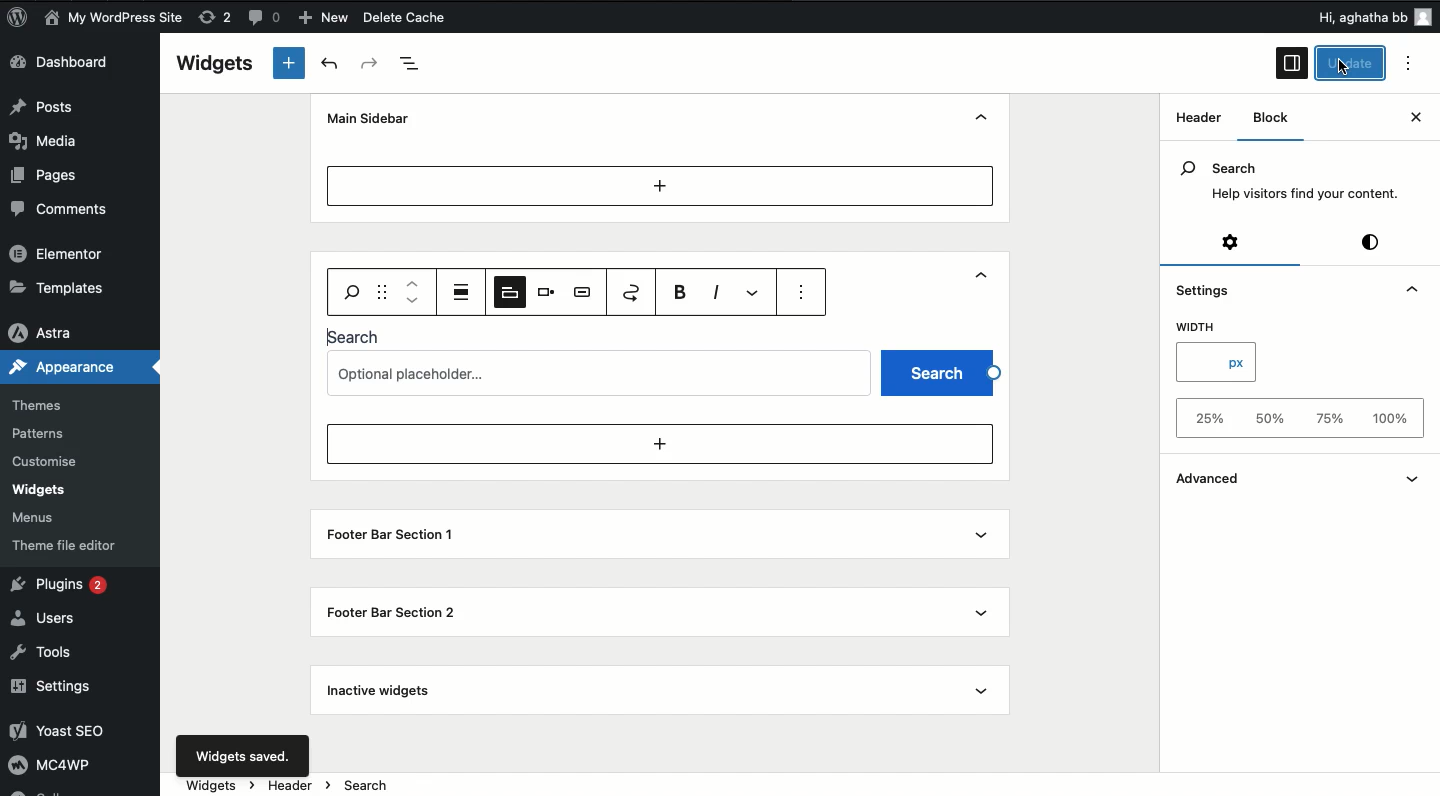  Describe the element at coordinates (352, 277) in the screenshot. I see `Header` at that location.